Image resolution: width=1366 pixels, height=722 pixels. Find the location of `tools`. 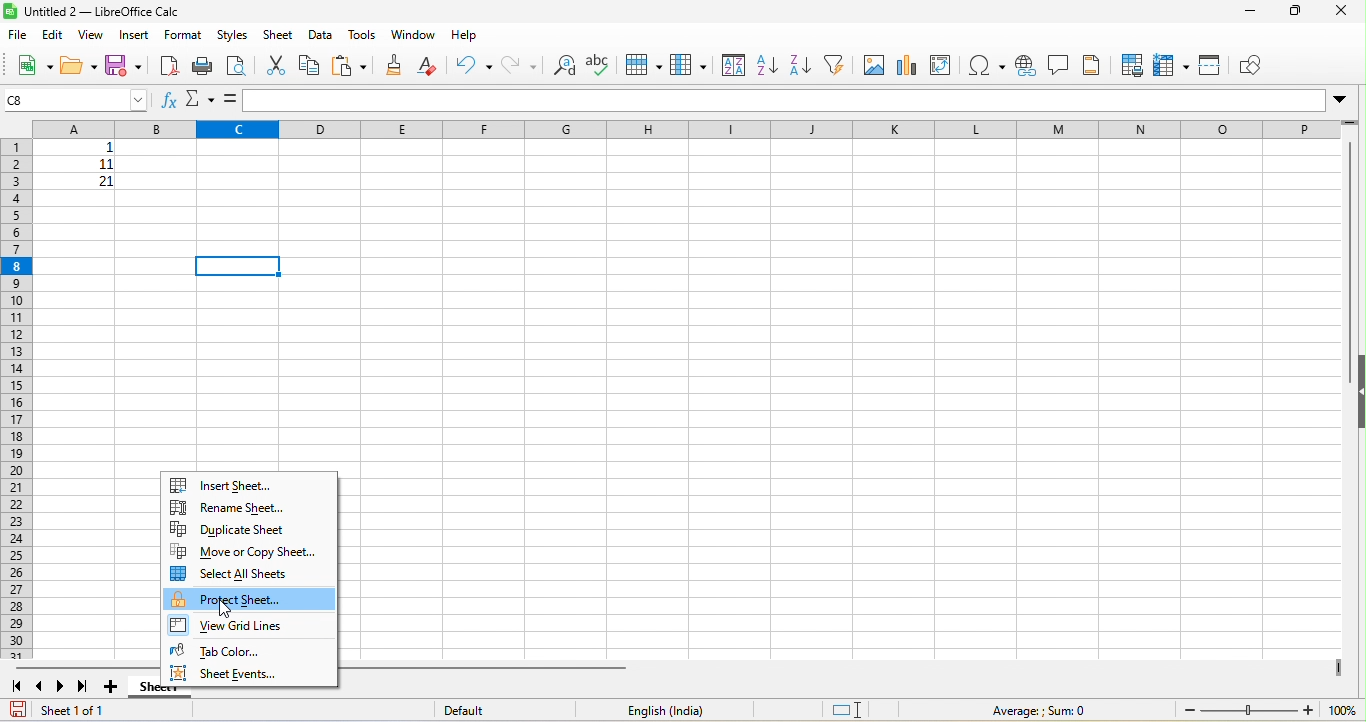

tools is located at coordinates (360, 34).